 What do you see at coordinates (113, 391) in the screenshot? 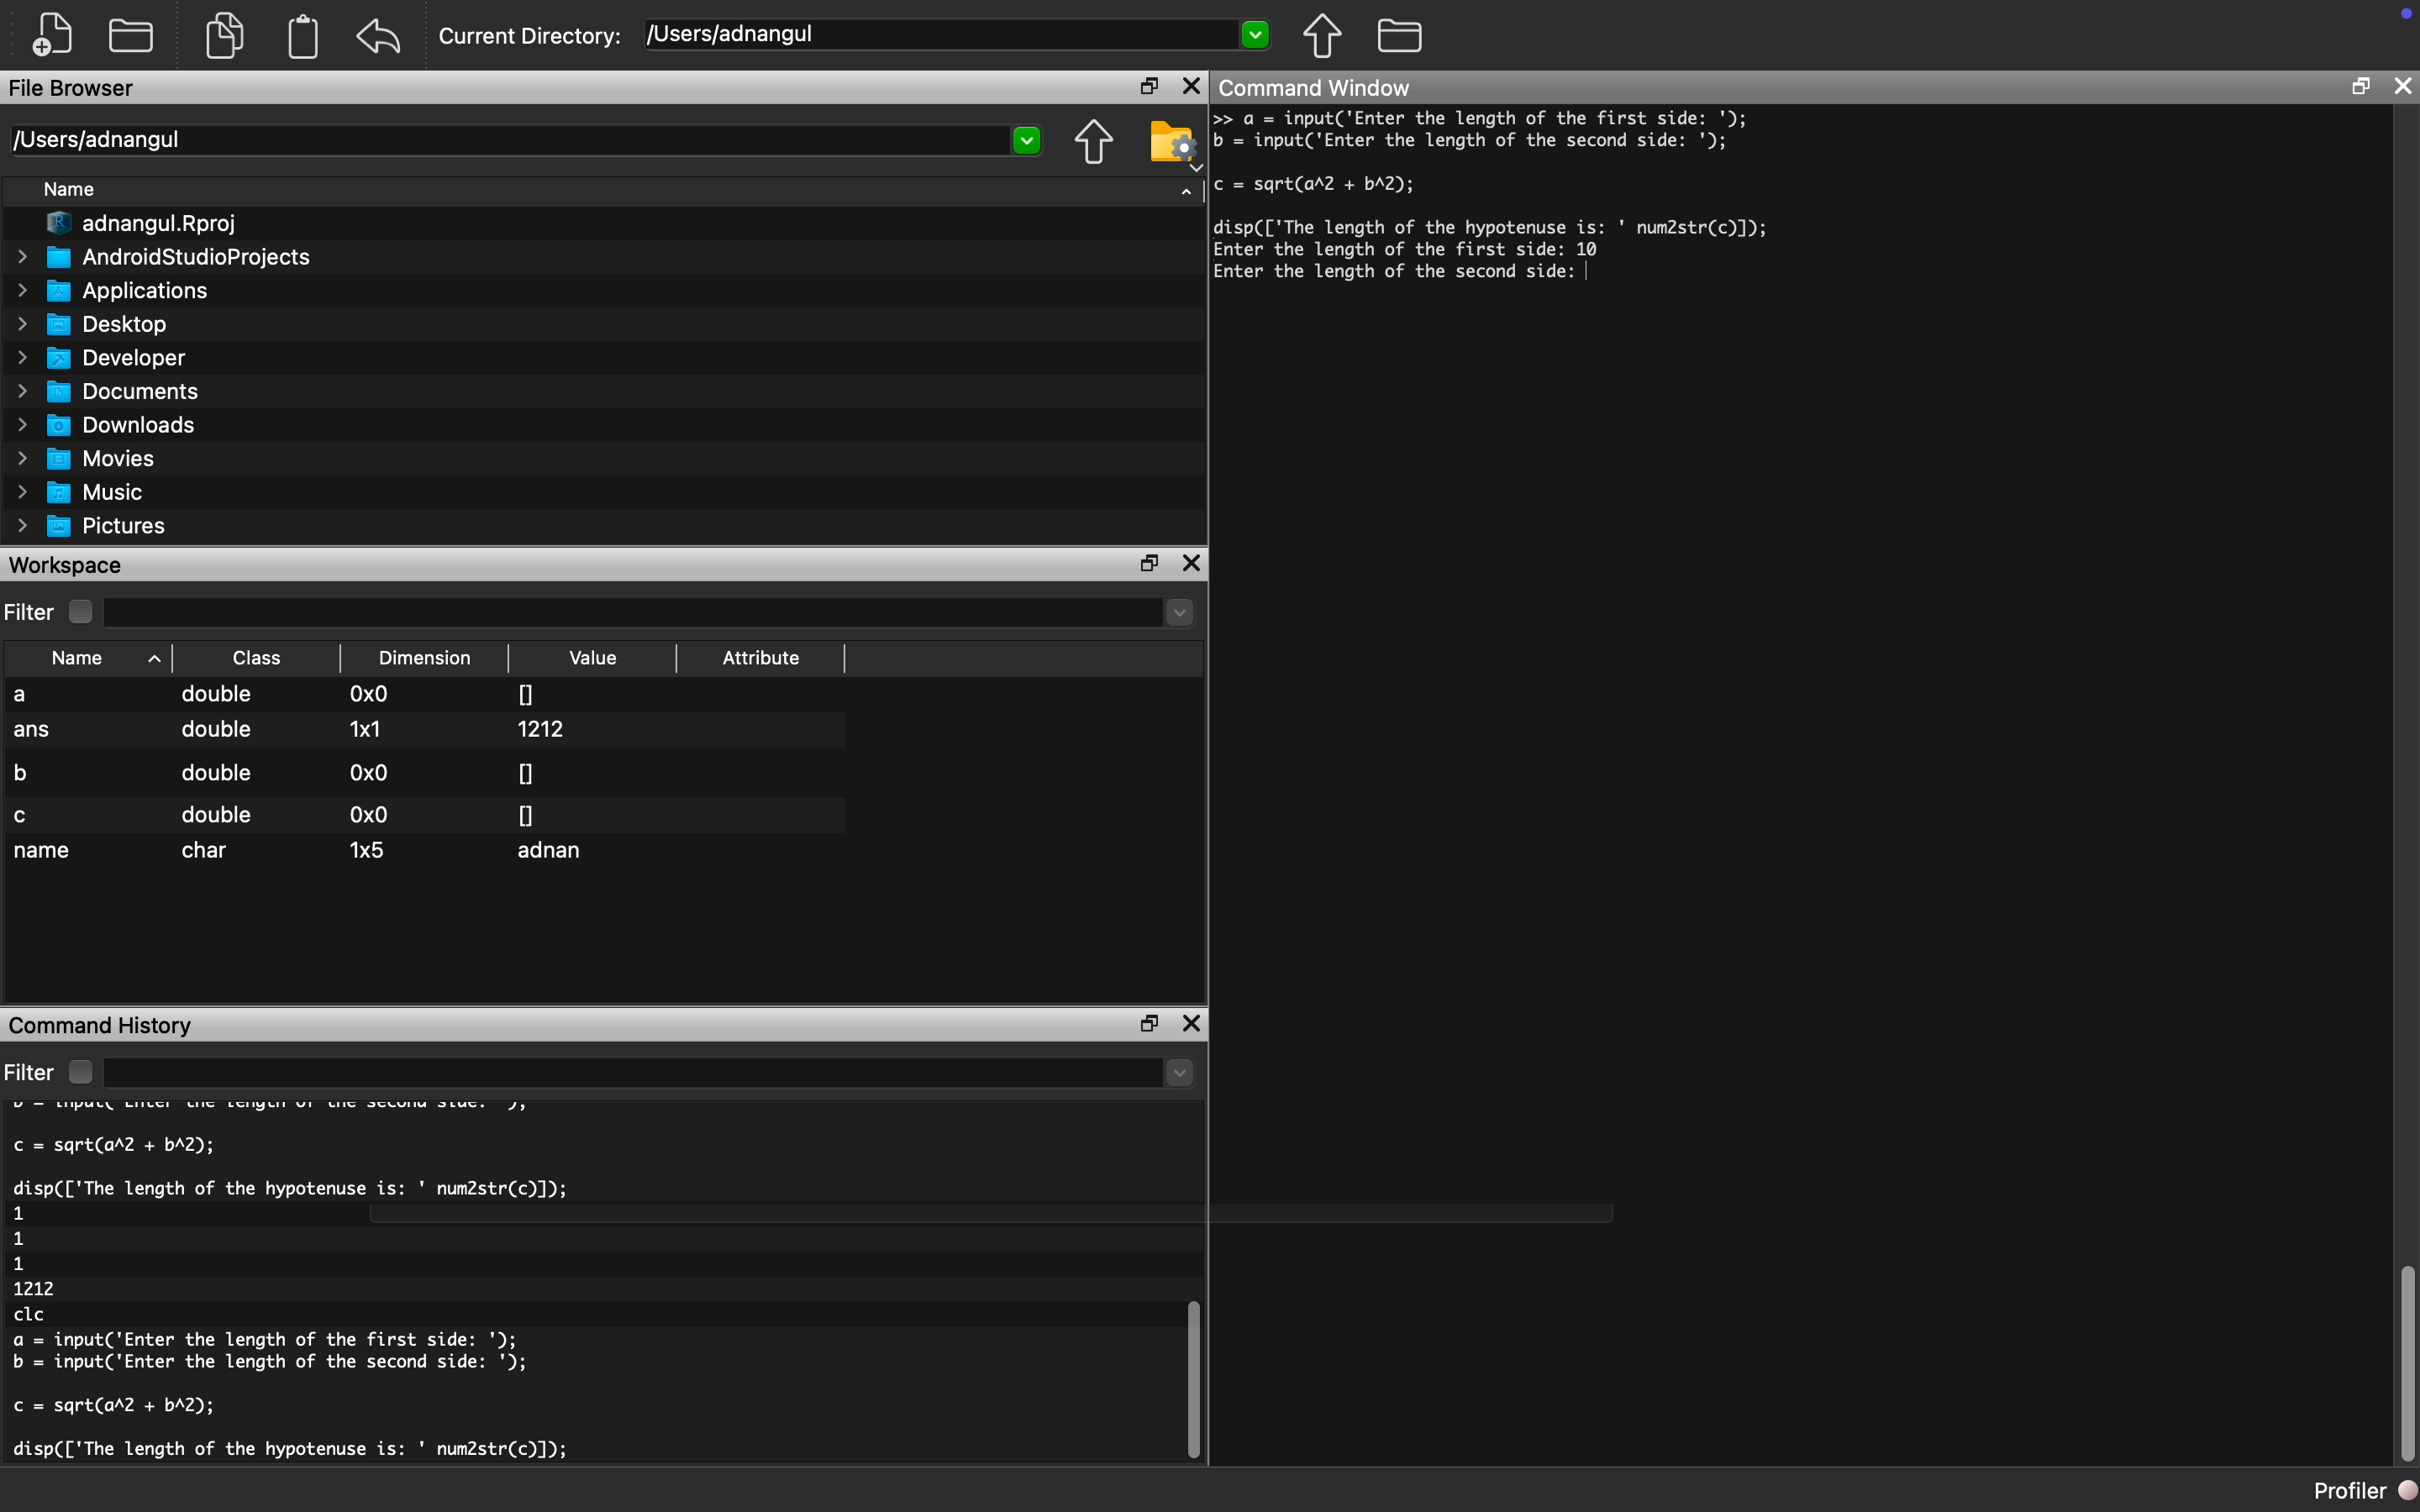
I see `Documents` at bounding box center [113, 391].